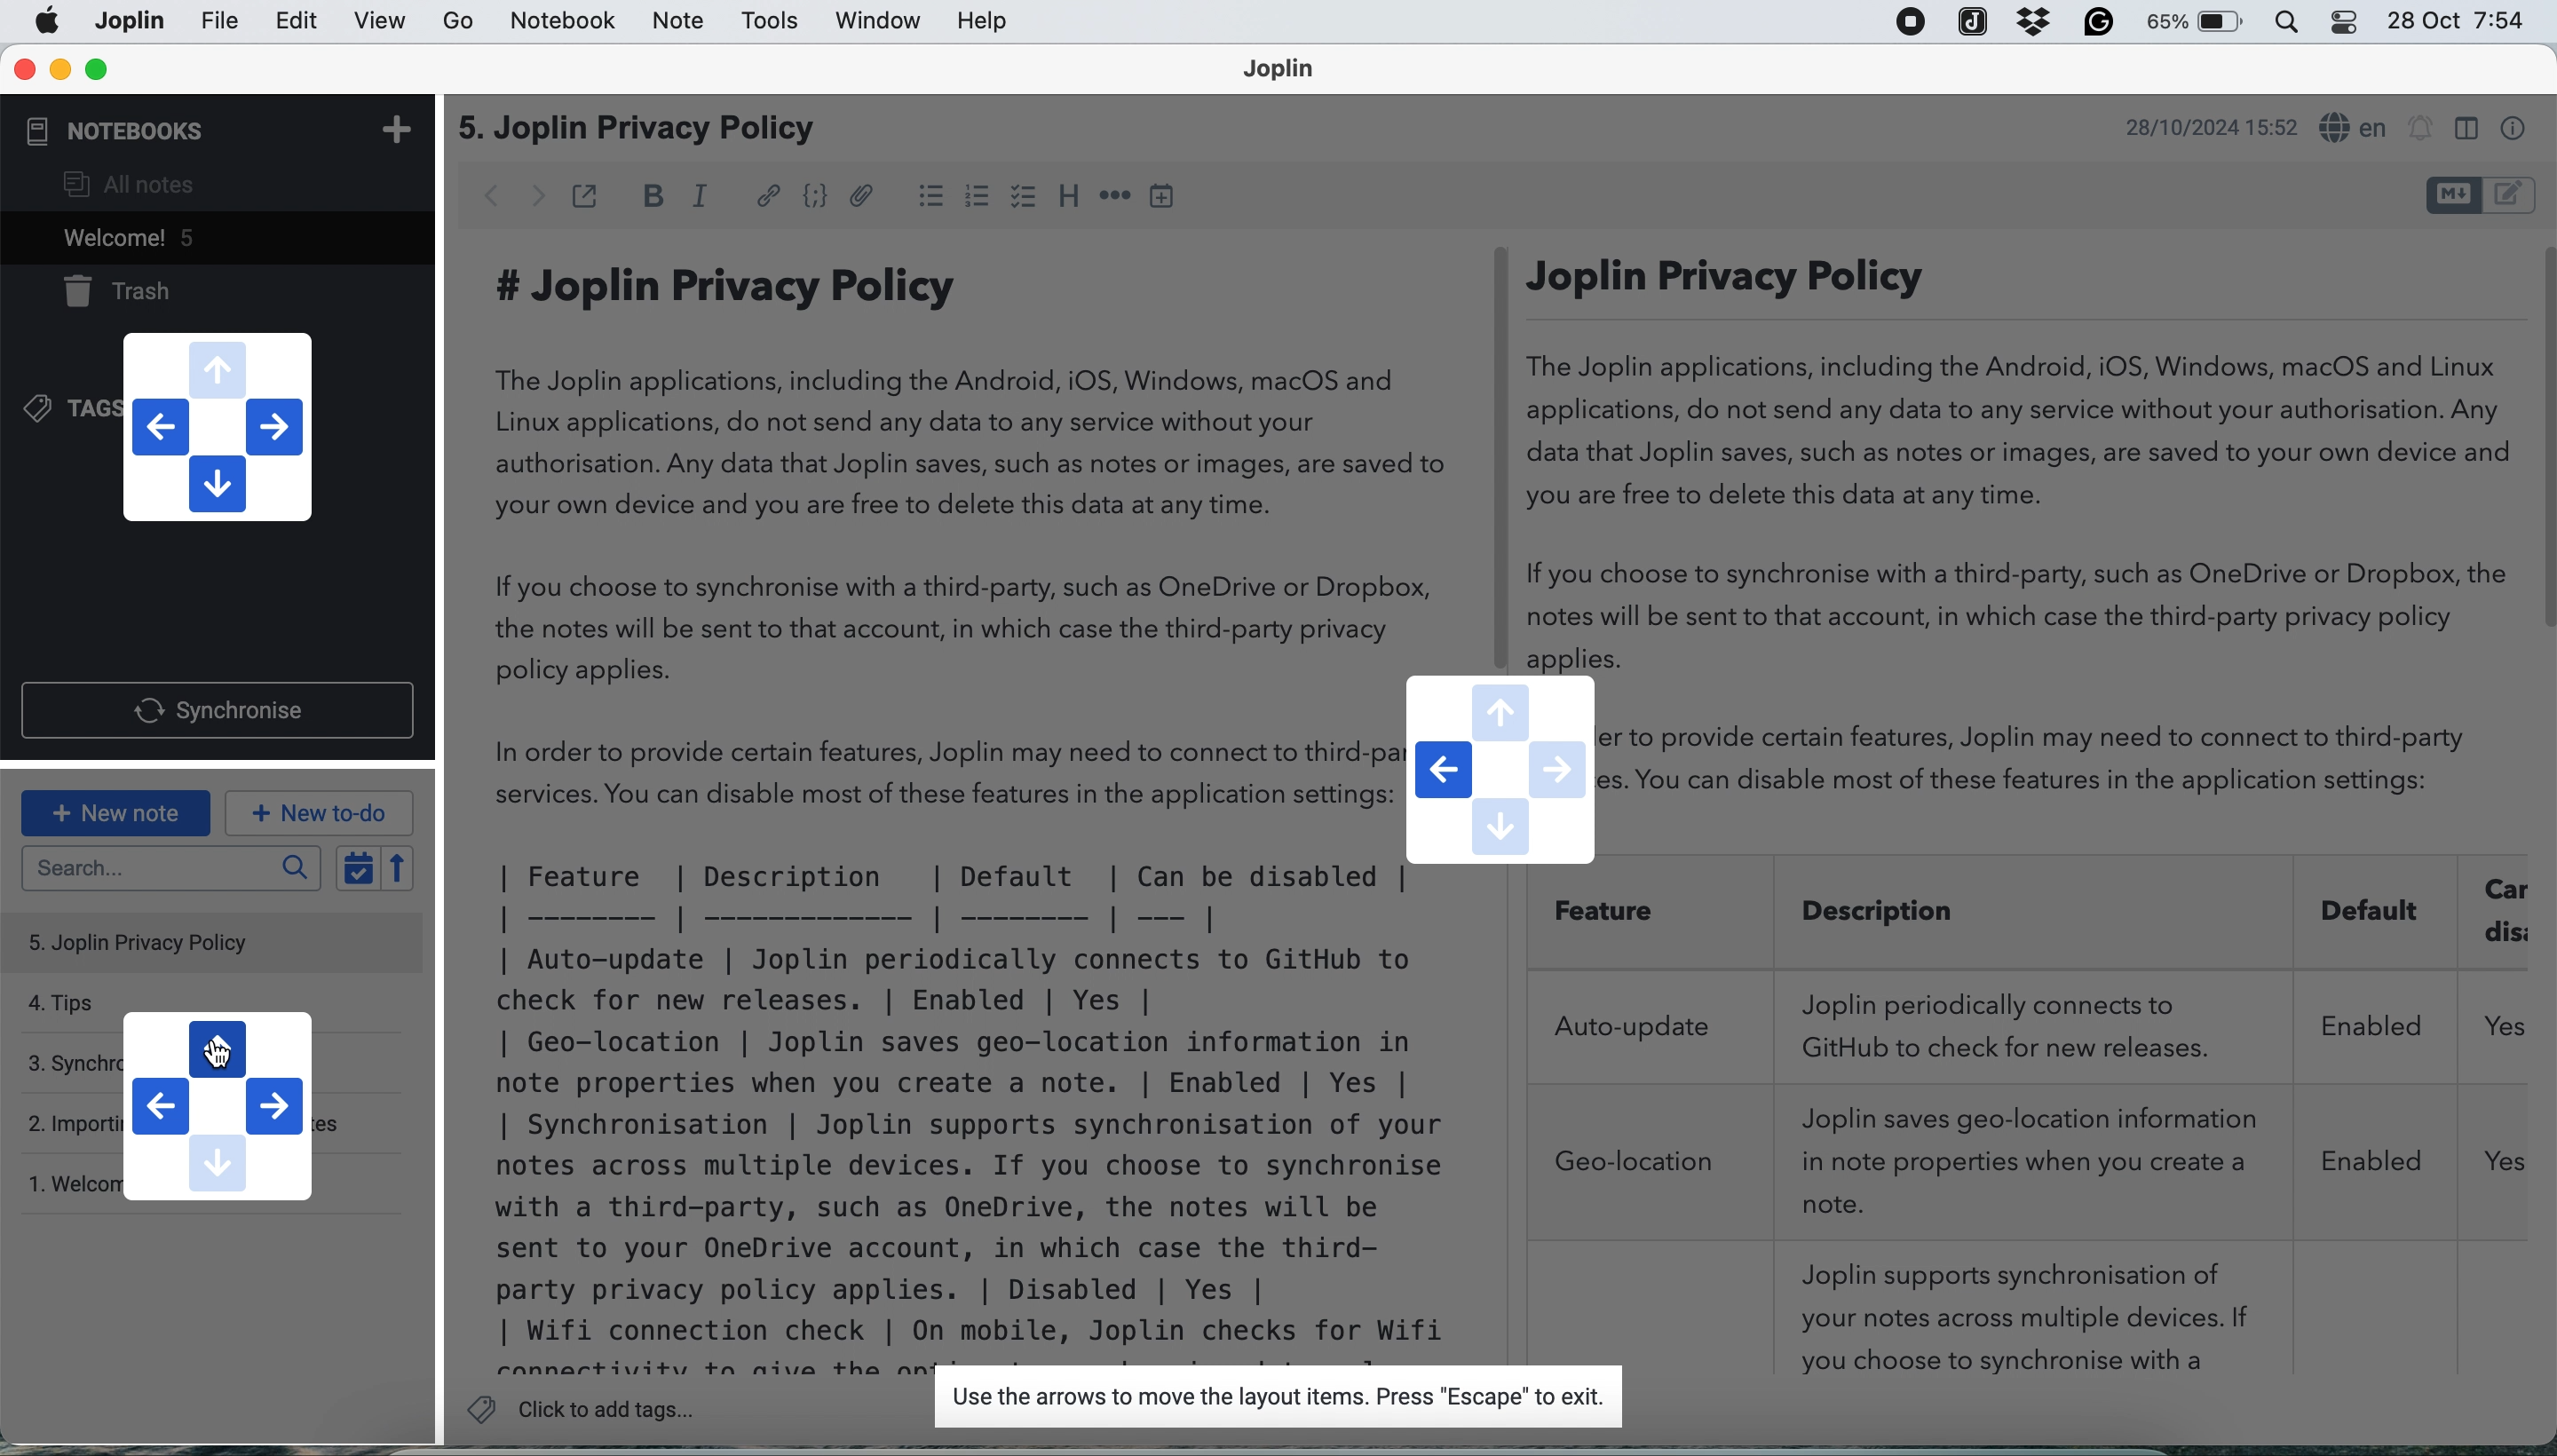  What do you see at coordinates (380, 22) in the screenshot?
I see `view` at bounding box center [380, 22].